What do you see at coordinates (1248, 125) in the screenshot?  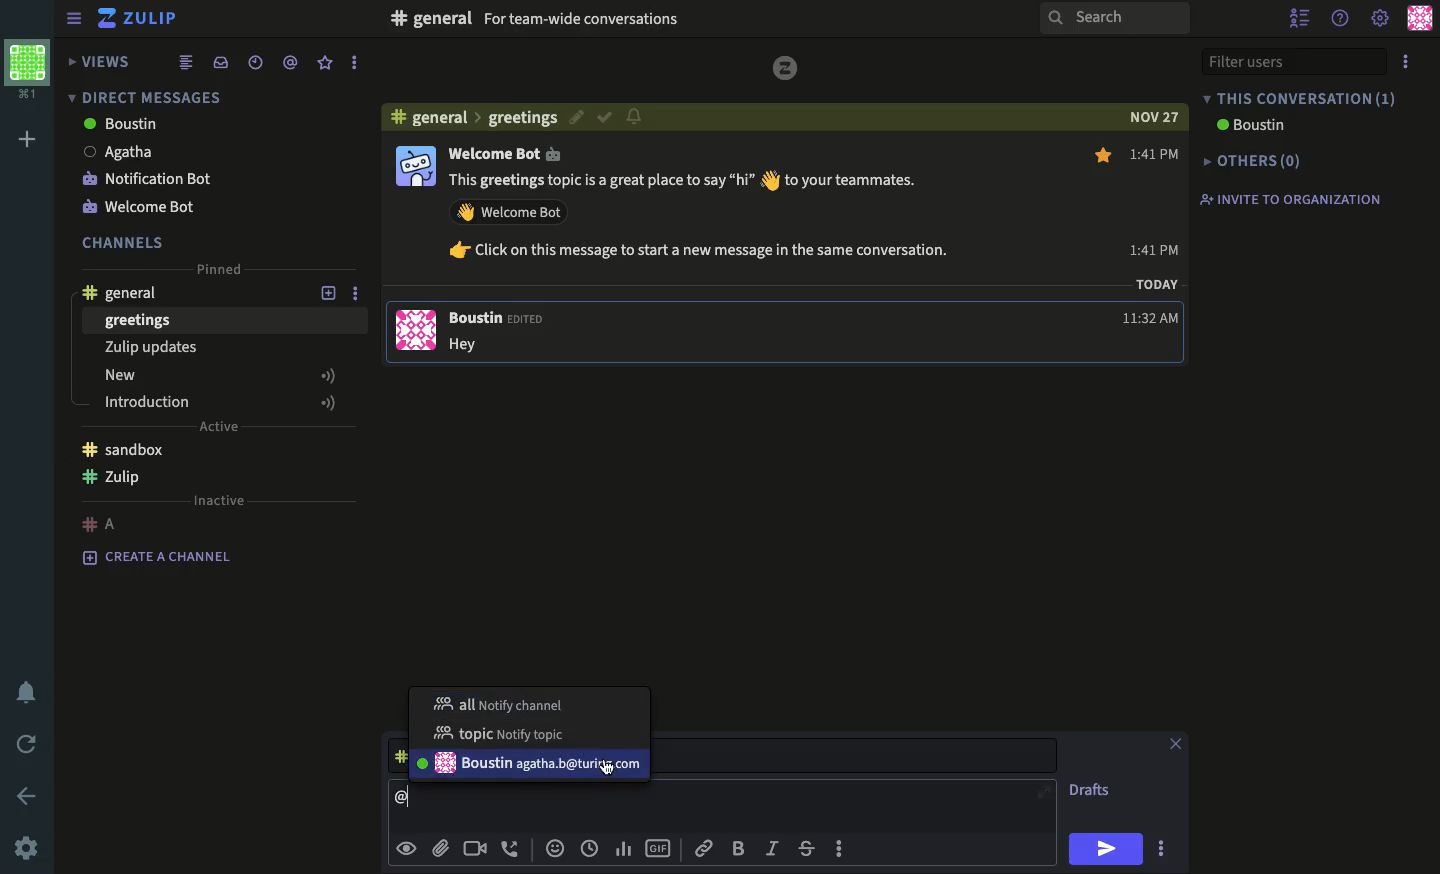 I see `boustin` at bounding box center [1248, 125].